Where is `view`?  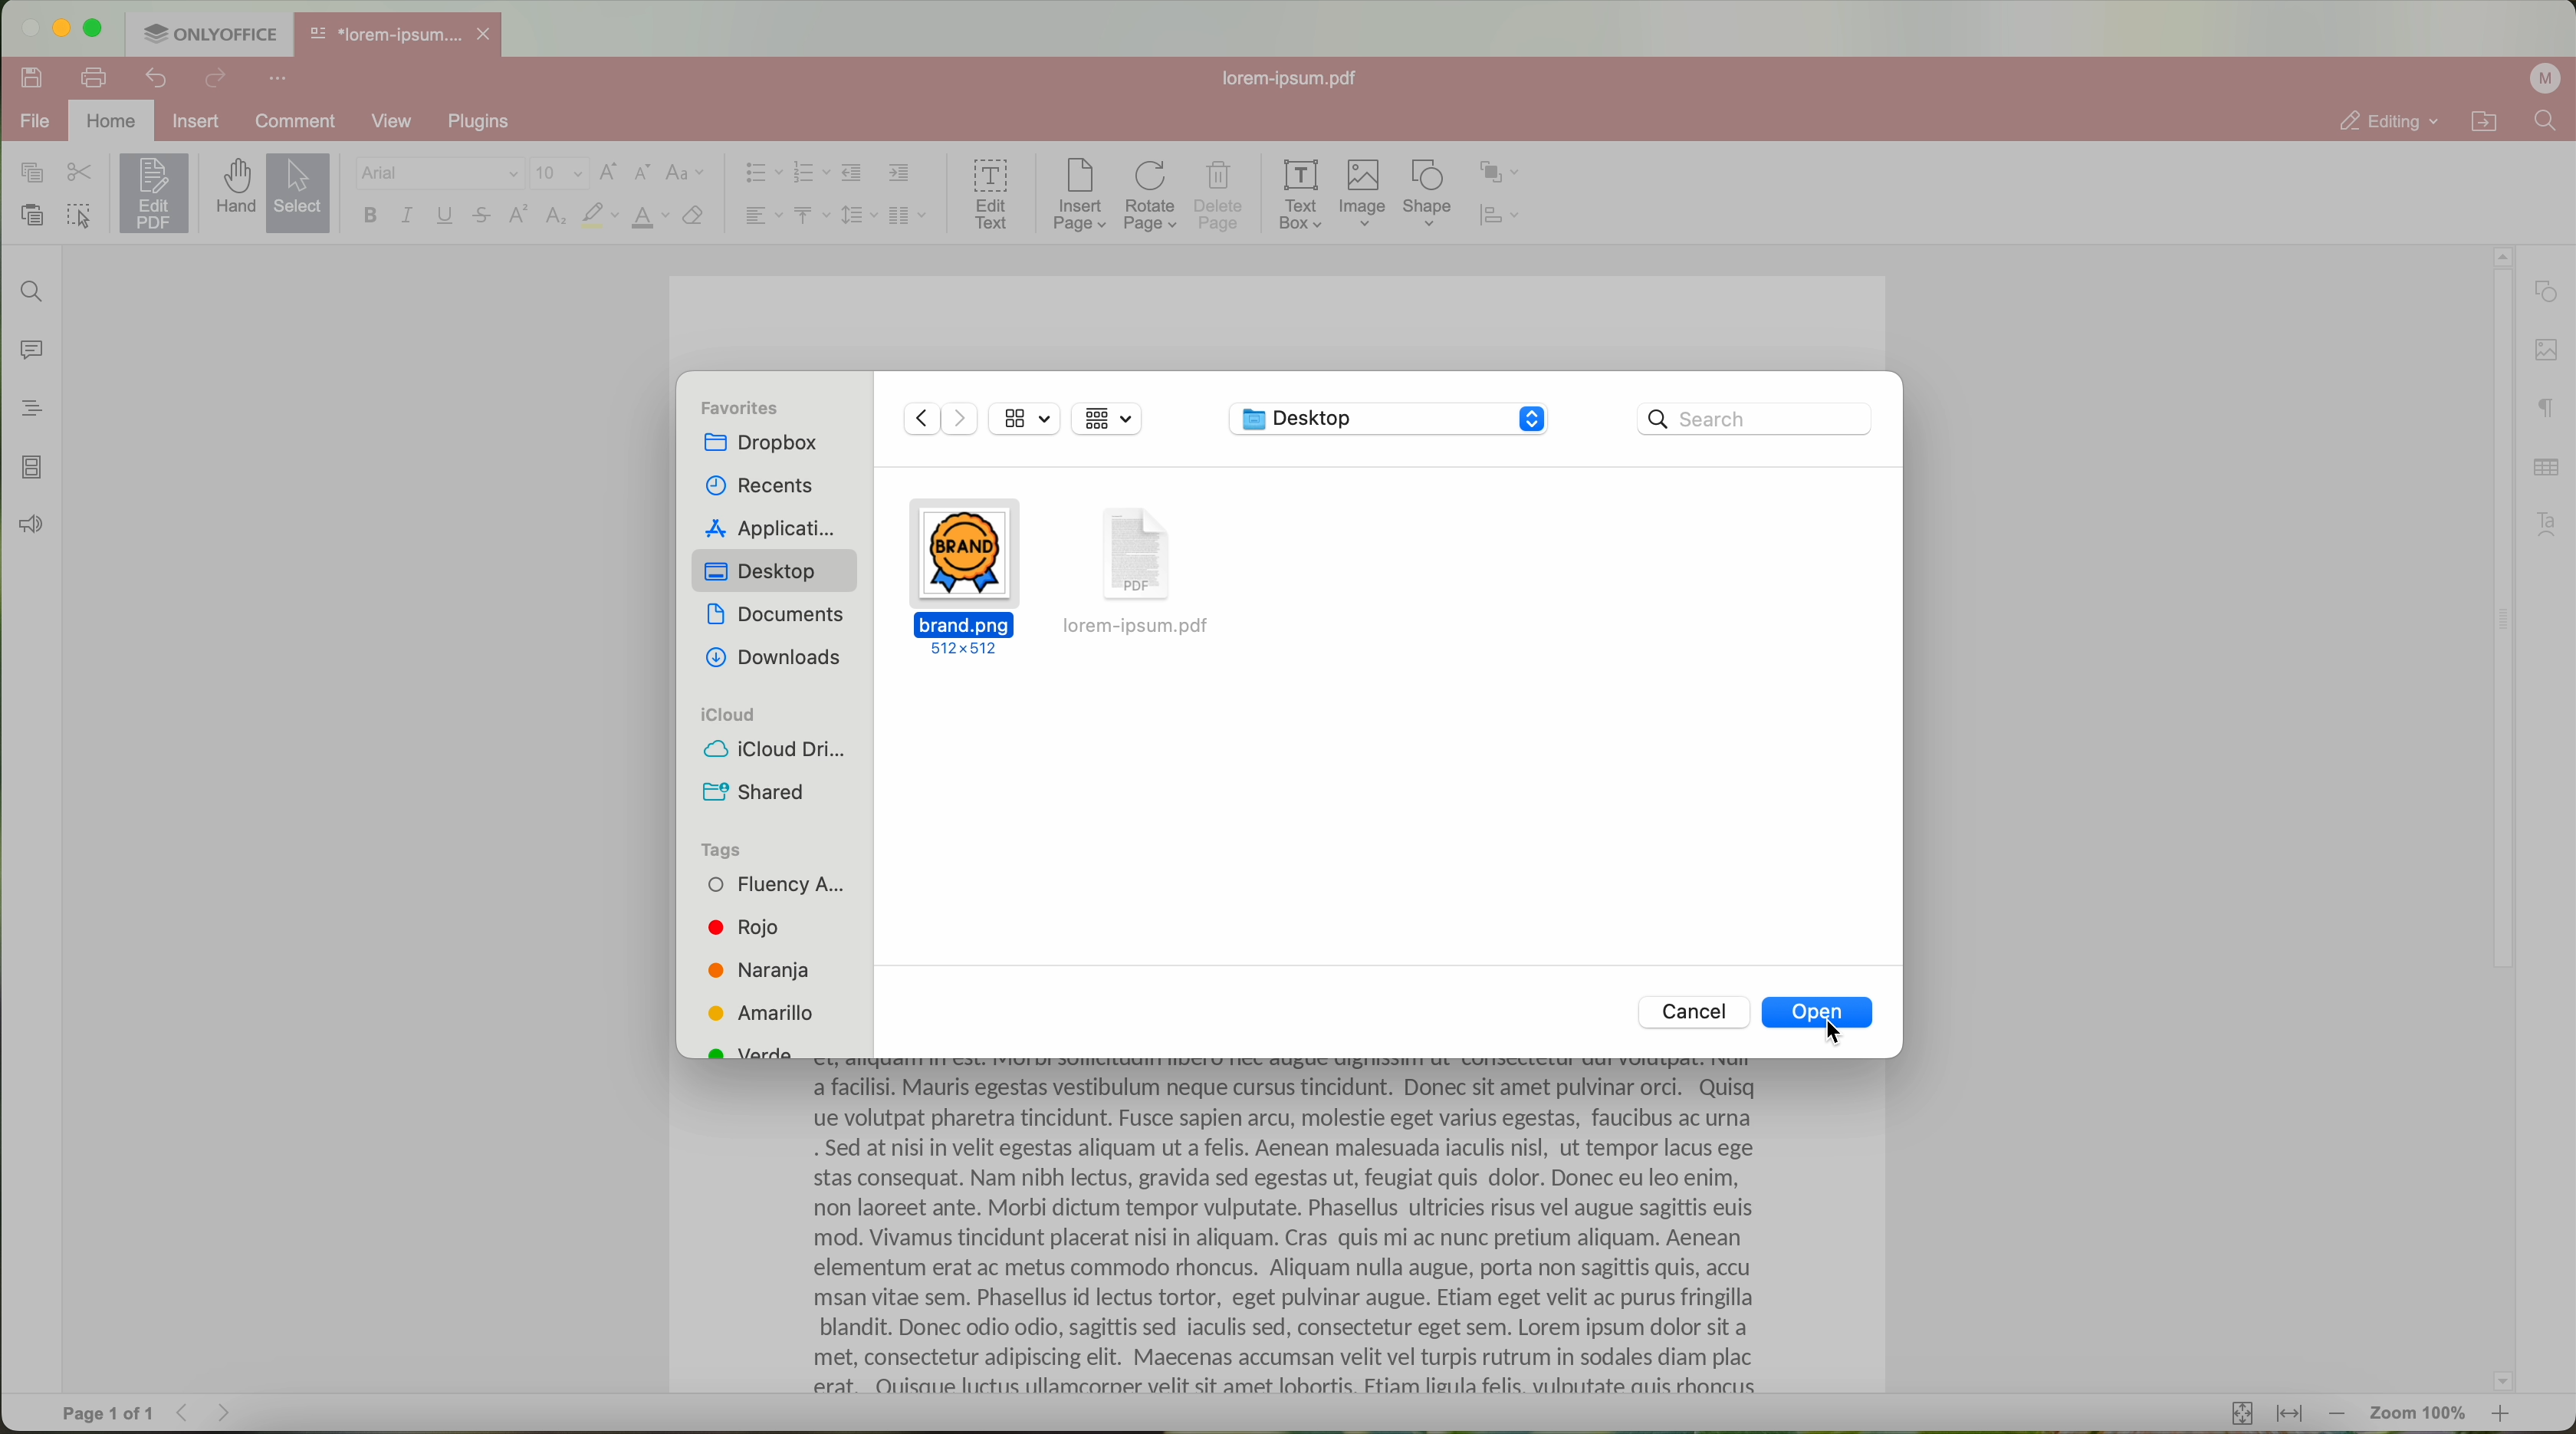 view is located at coordinates (1024, 417).